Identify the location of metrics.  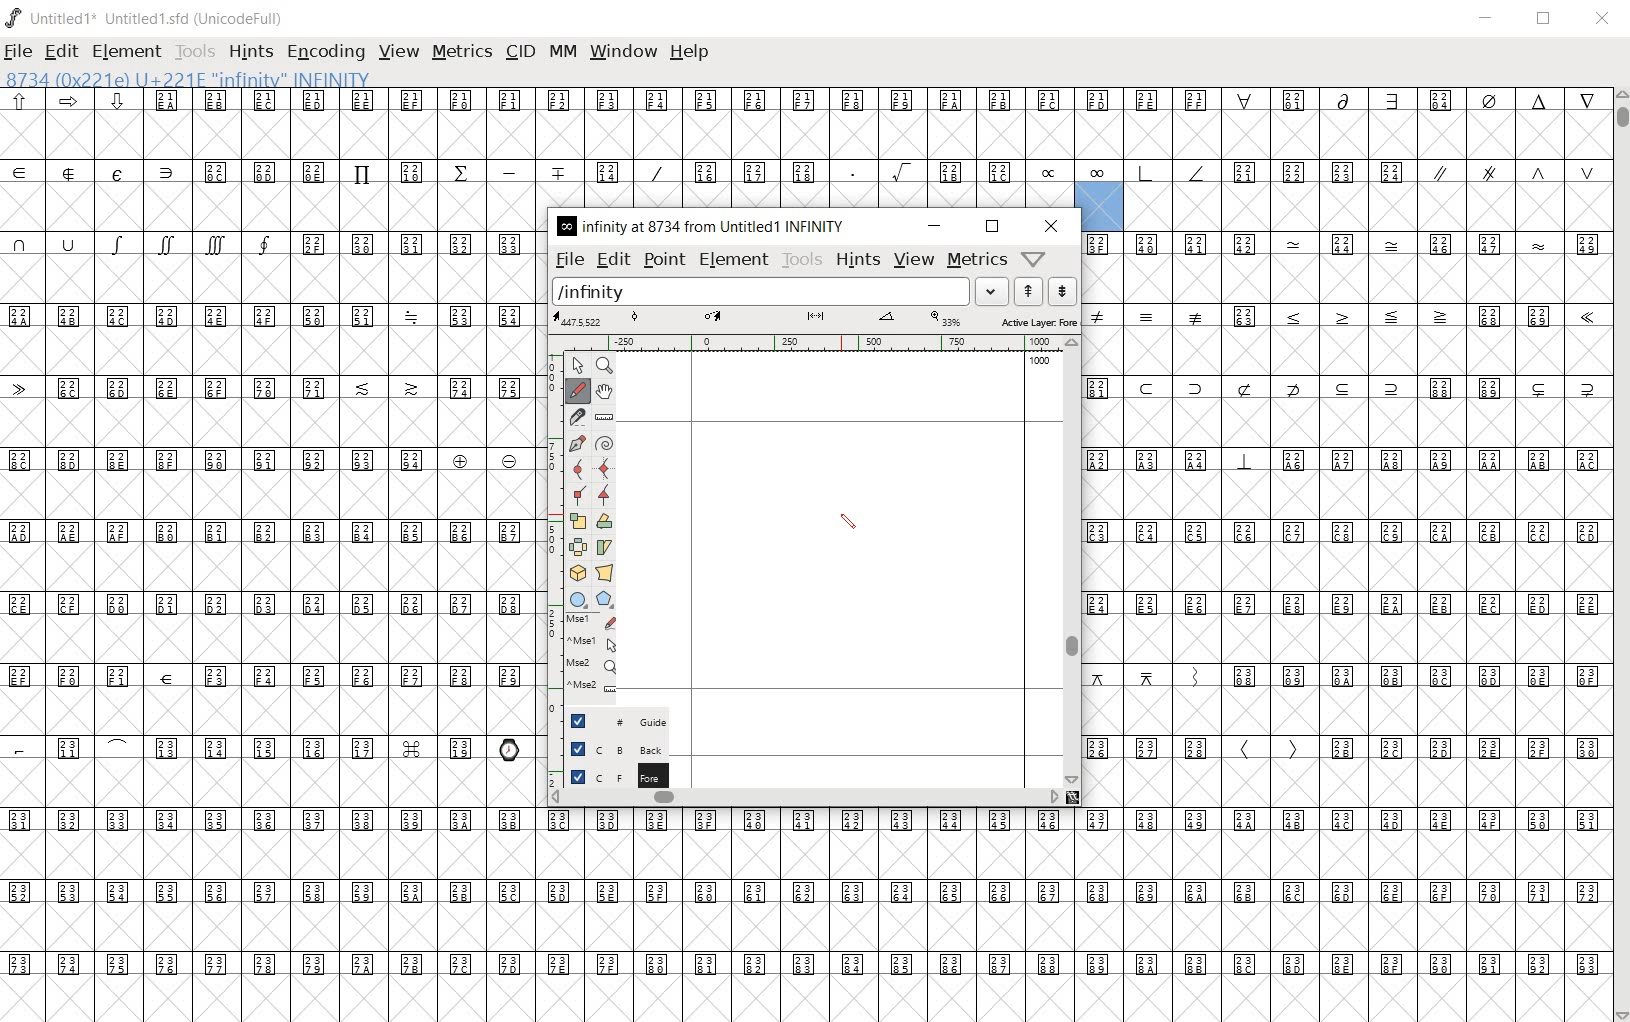
(976, 260).